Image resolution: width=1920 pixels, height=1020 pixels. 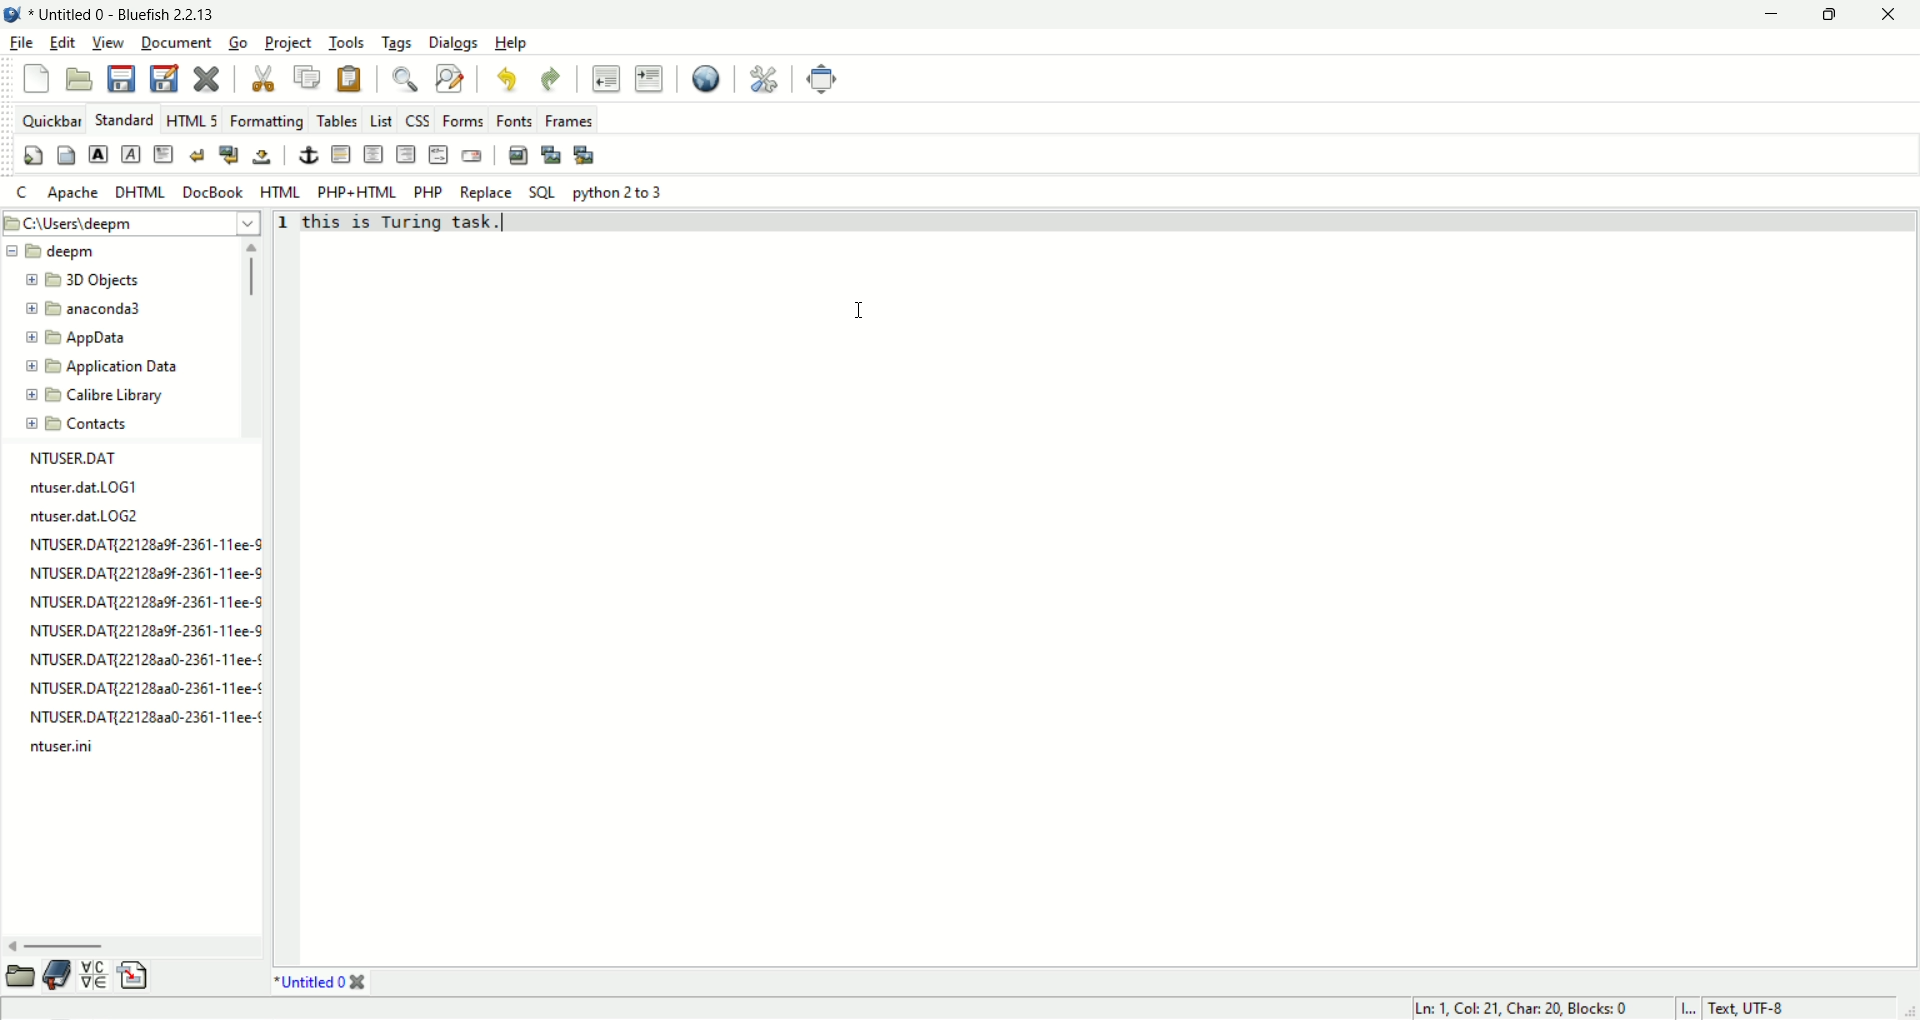 What do you see at coordinates (105, 367) in the screenshot?
I see `folder name` at bounding box center [105, 367].